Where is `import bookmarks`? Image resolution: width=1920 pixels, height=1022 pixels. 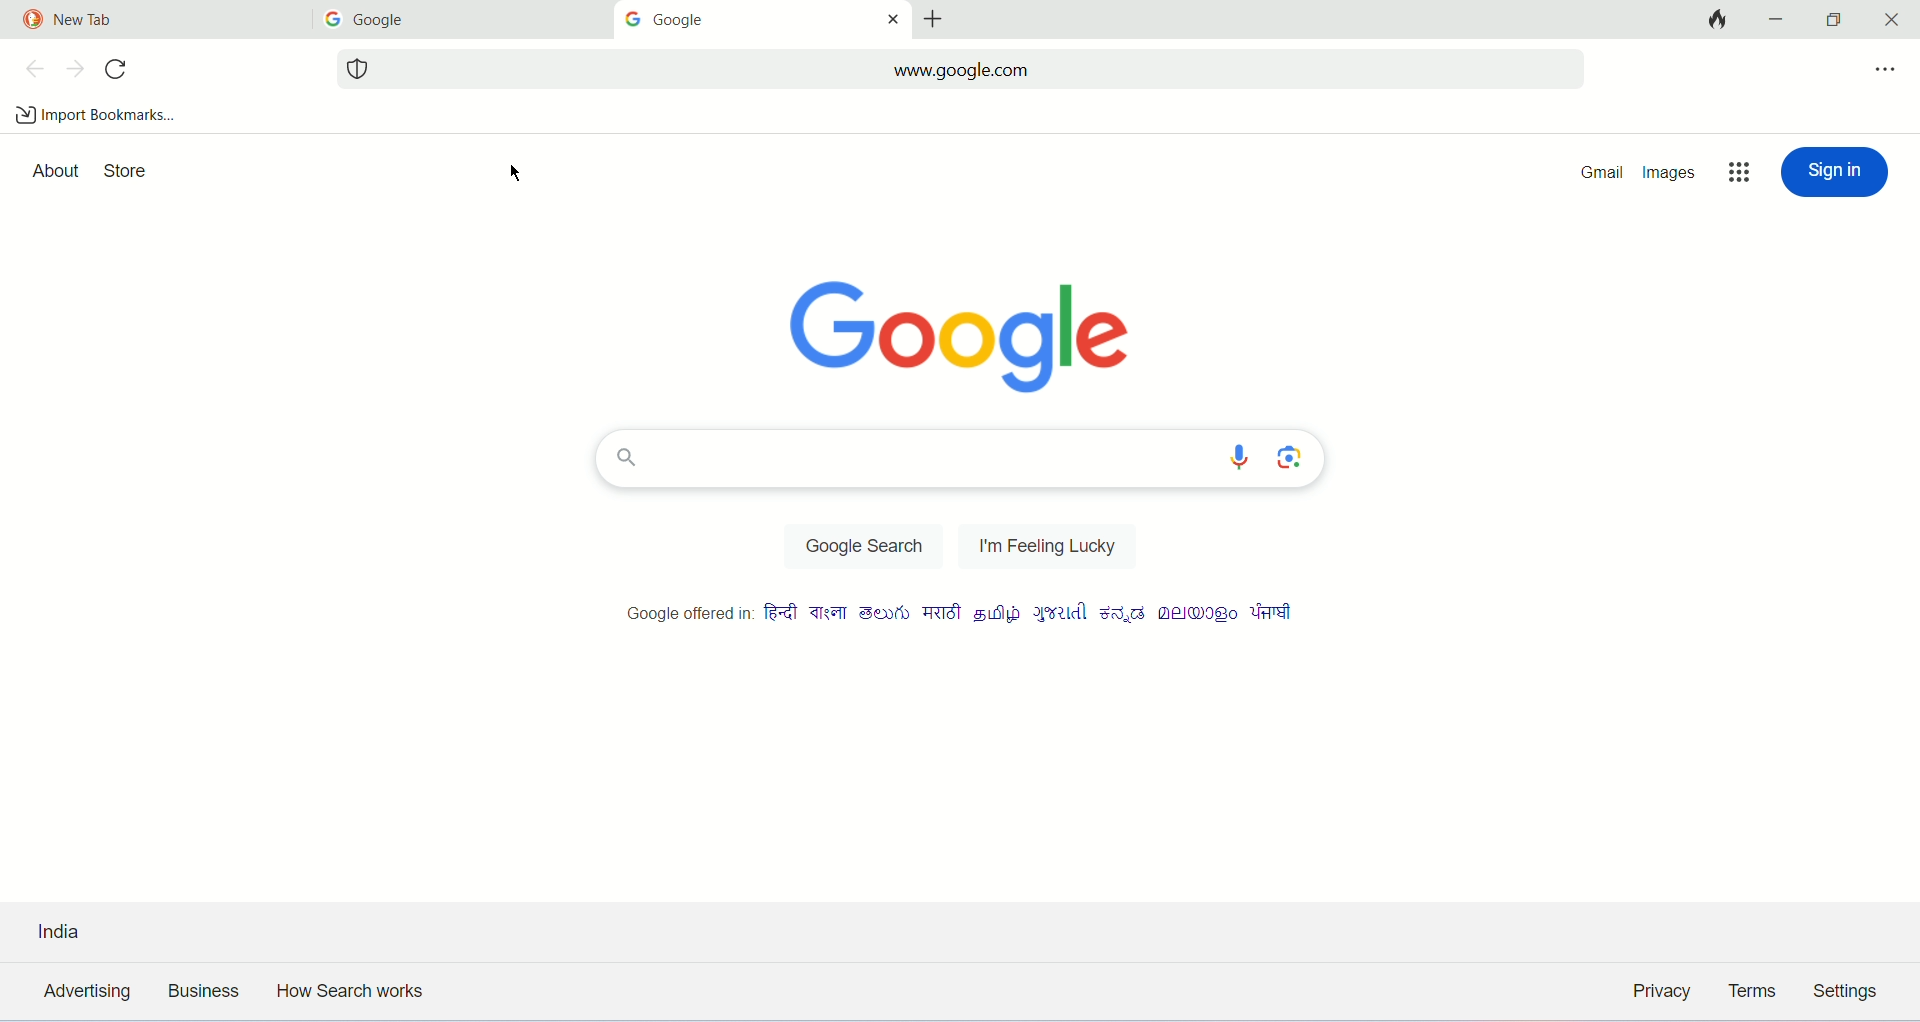
import bookmarks is located at coordinates (93, 113).